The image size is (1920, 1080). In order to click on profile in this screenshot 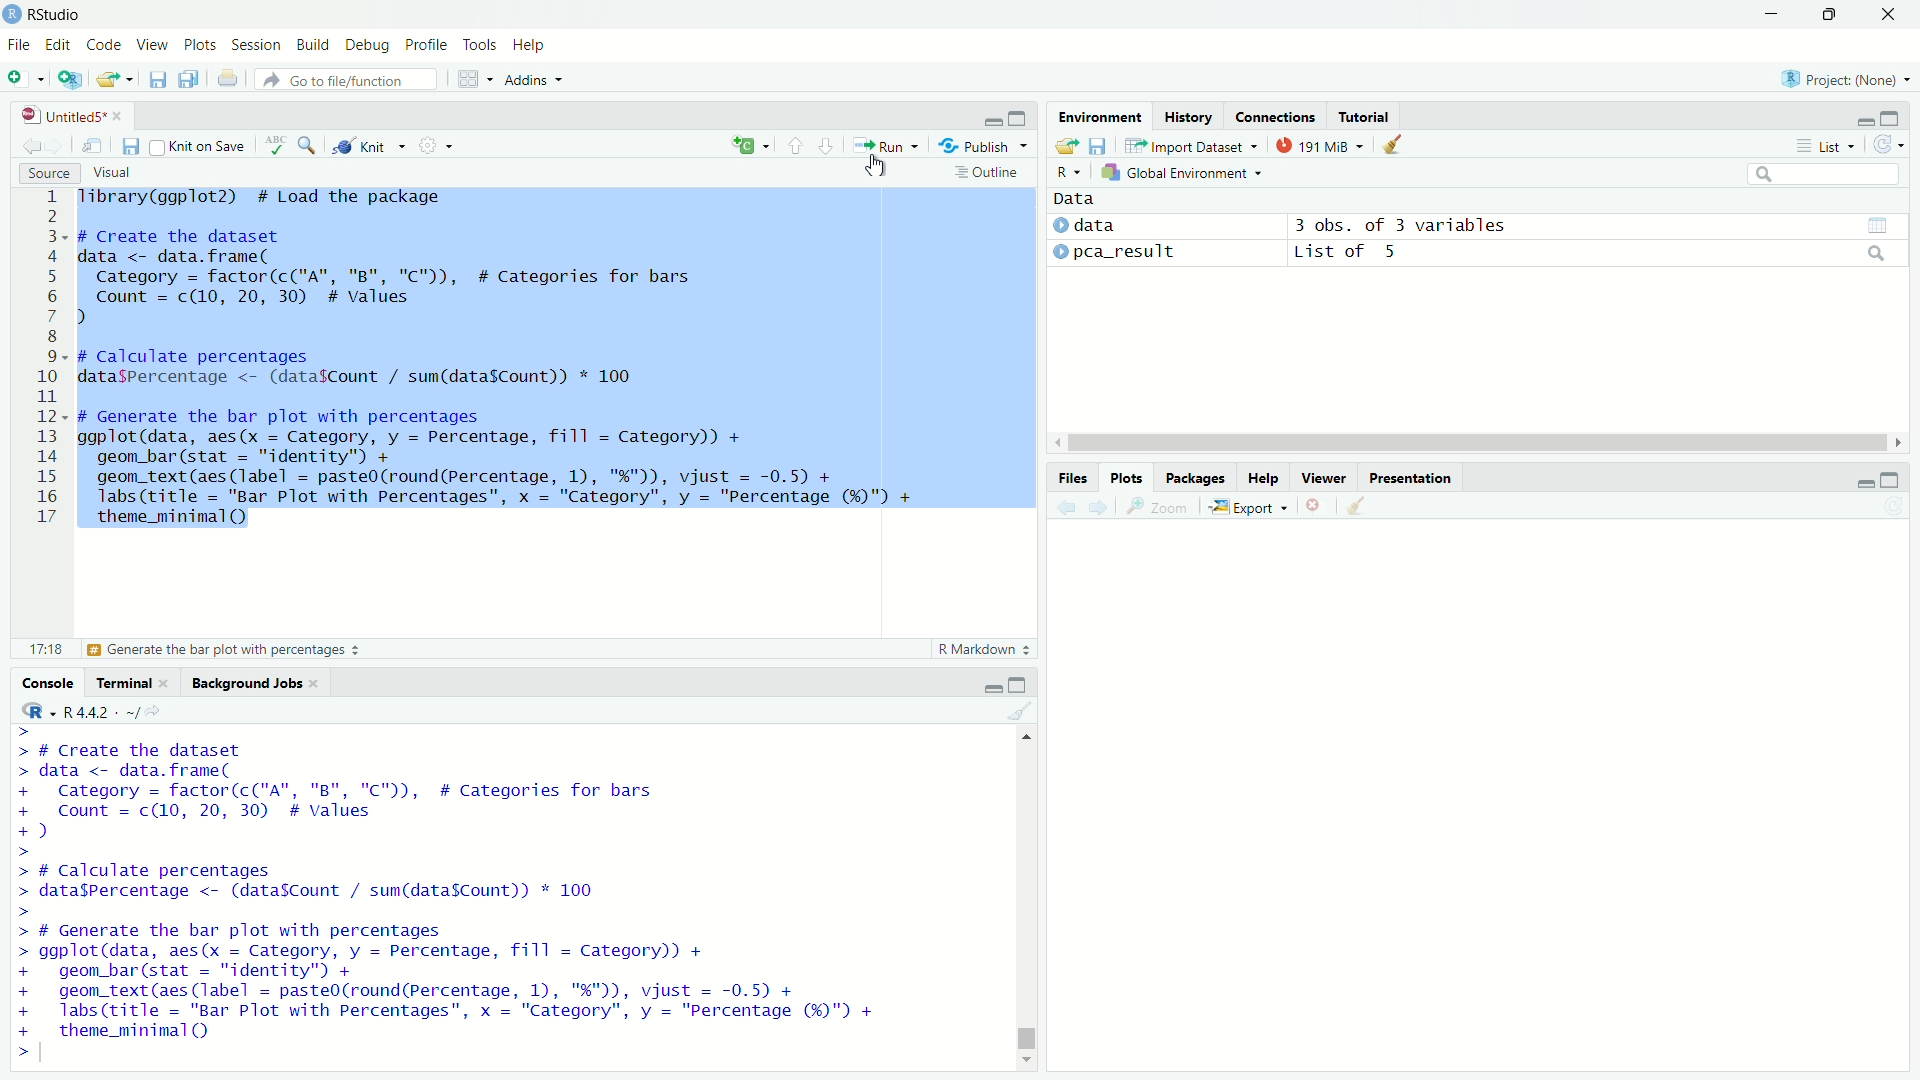, I will do `click(429, 46)`.